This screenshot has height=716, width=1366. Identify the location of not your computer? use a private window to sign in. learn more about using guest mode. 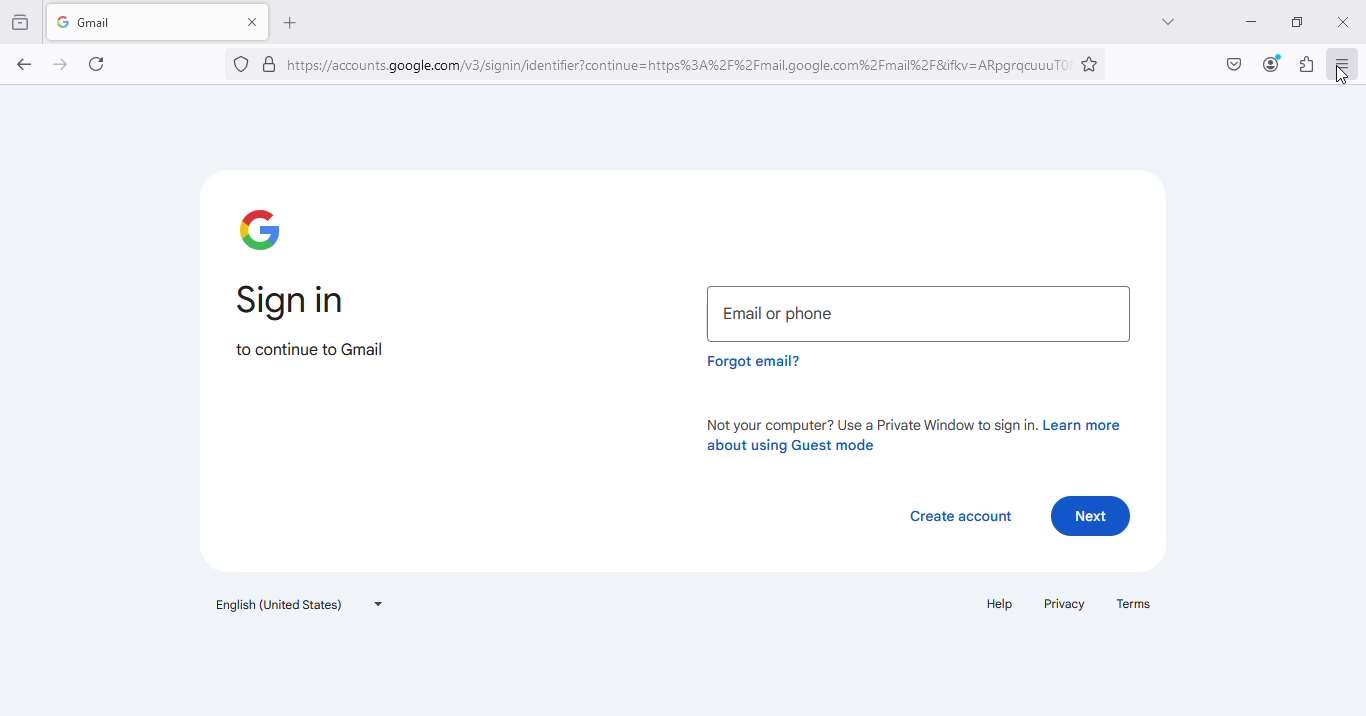
(912, 434).